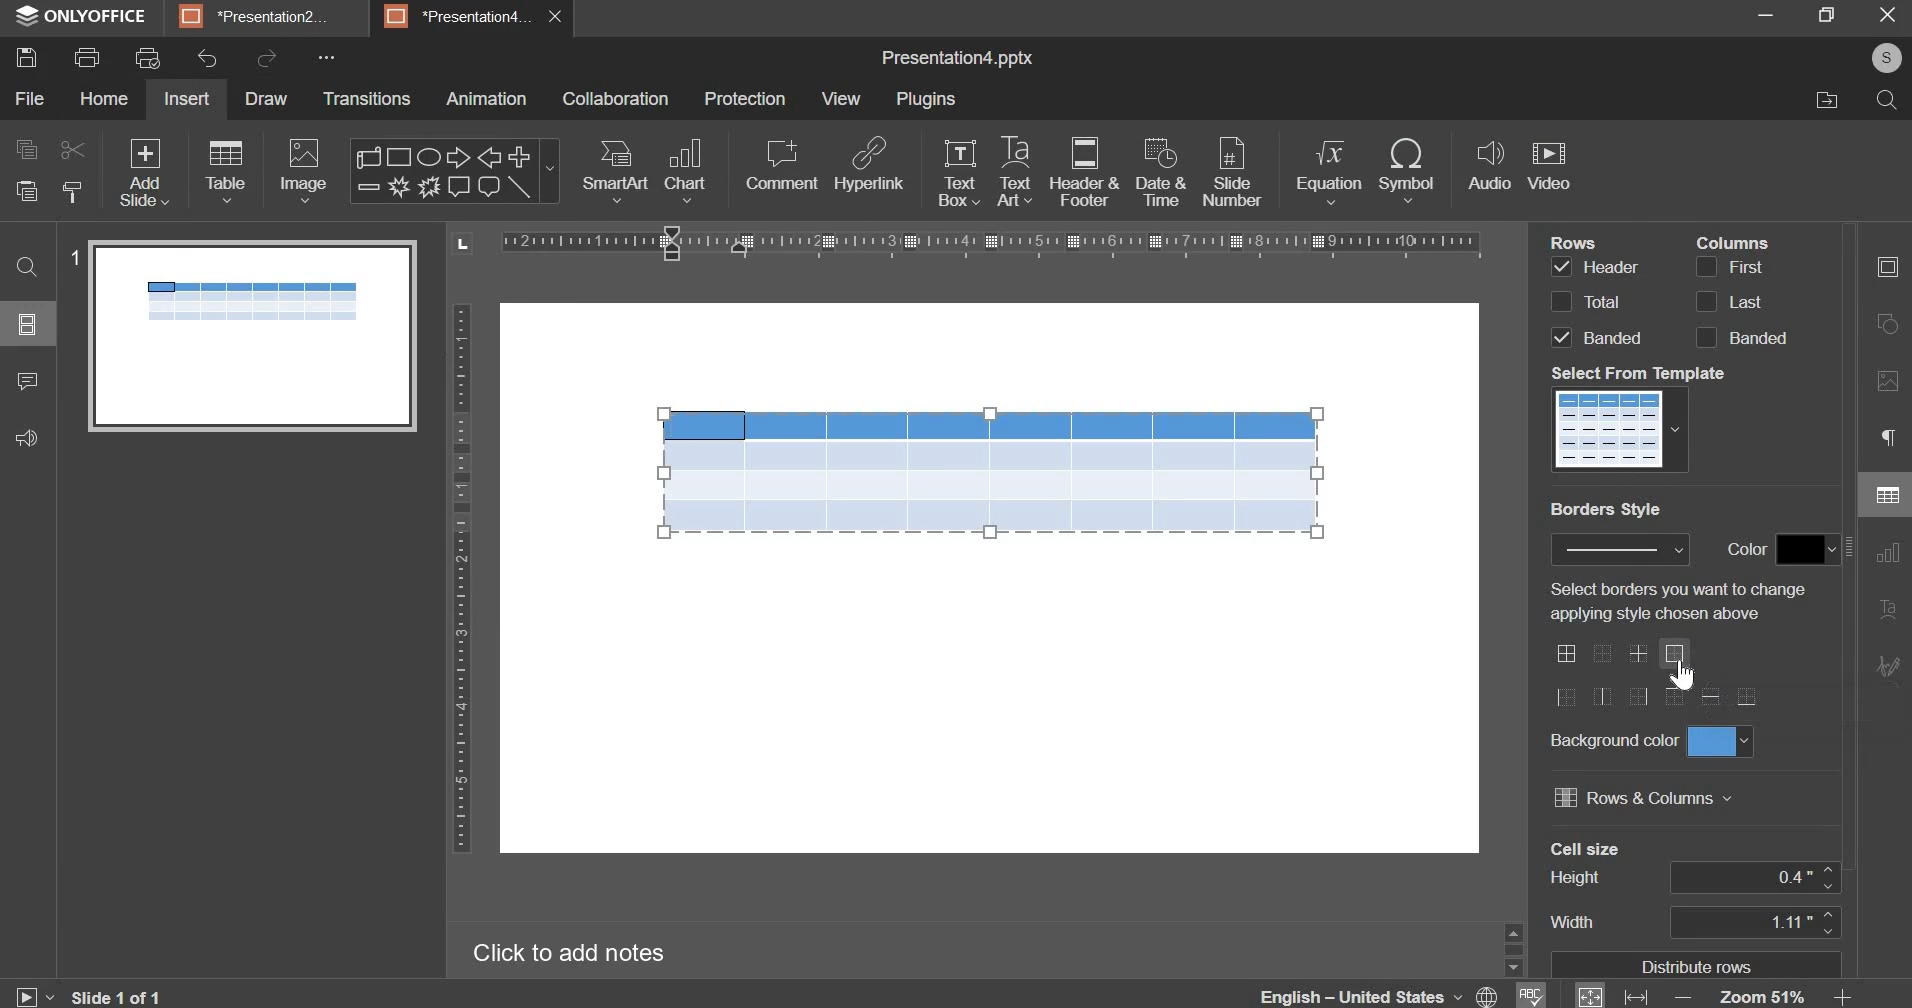 This screenshot has width=1912, height=1008. What do you see at coordinates (1782, 549) in the screenshot?
I see `color ` at bounding box center [1782, 549].